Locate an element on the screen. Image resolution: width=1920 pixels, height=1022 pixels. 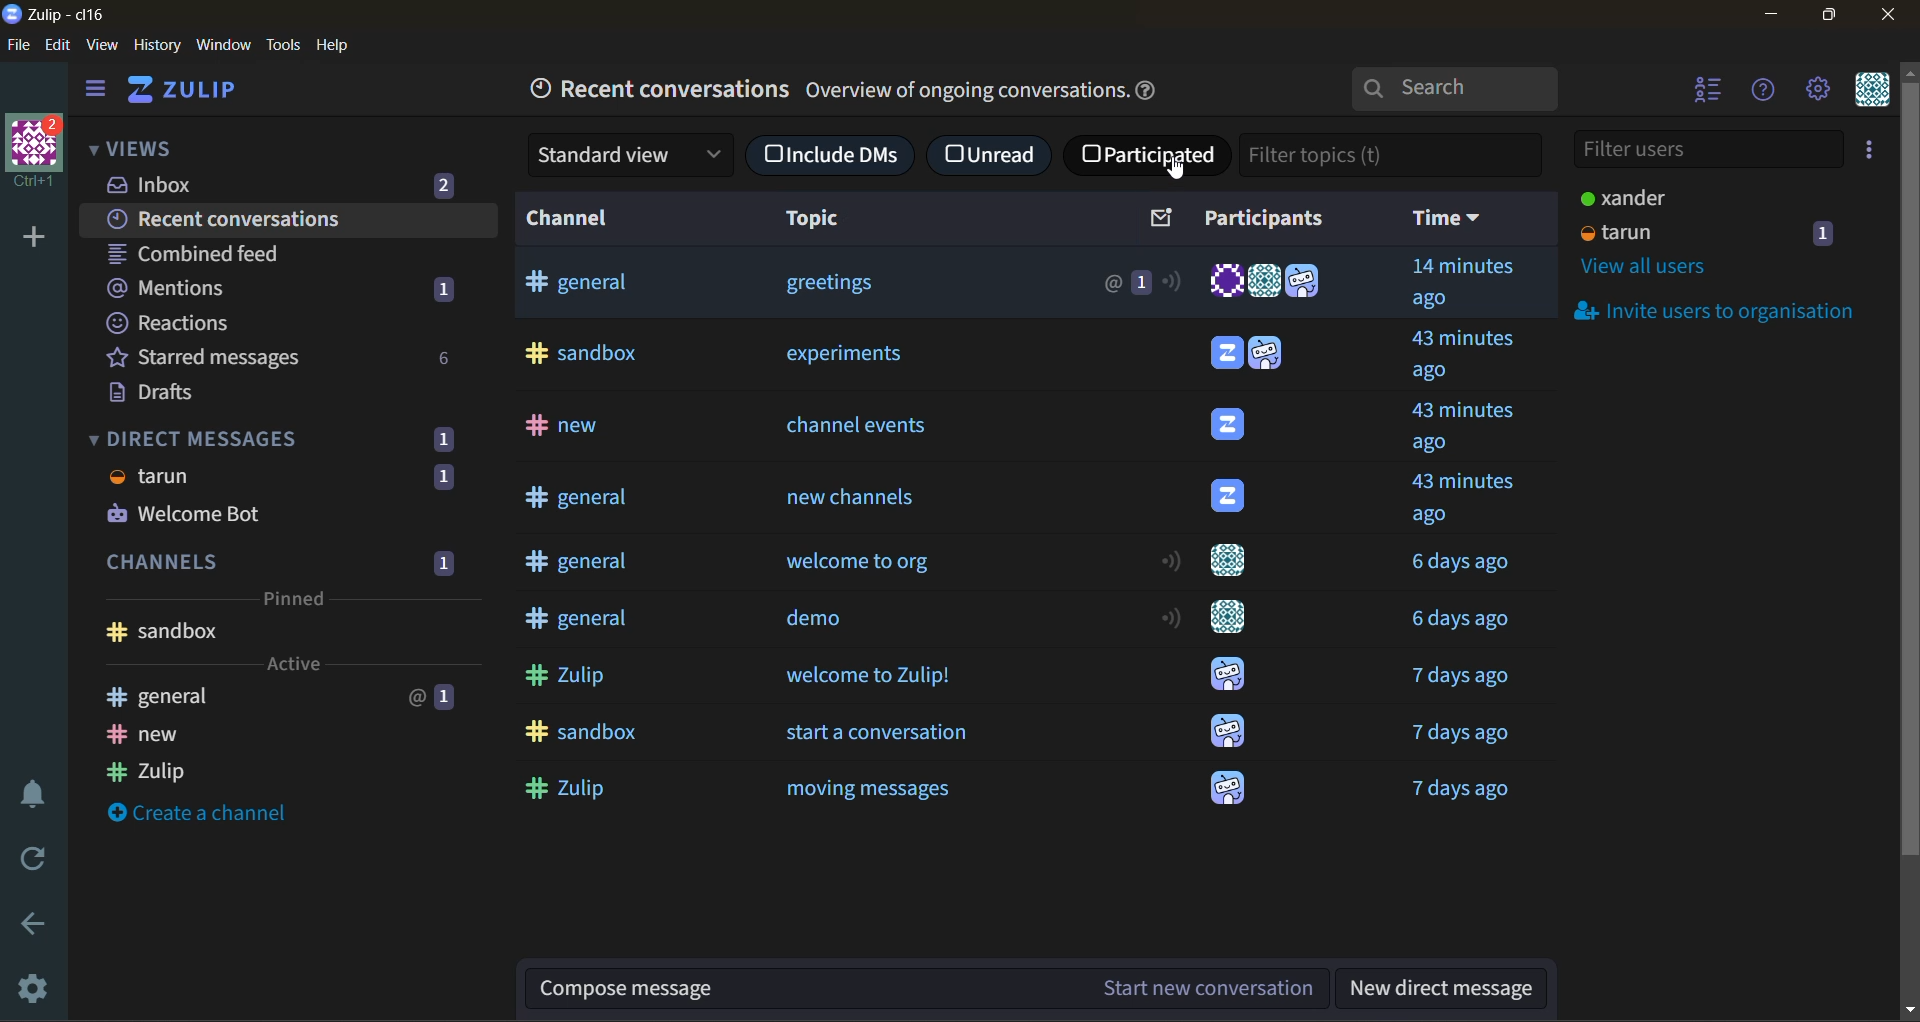
general is located at coordinates (580, 280).